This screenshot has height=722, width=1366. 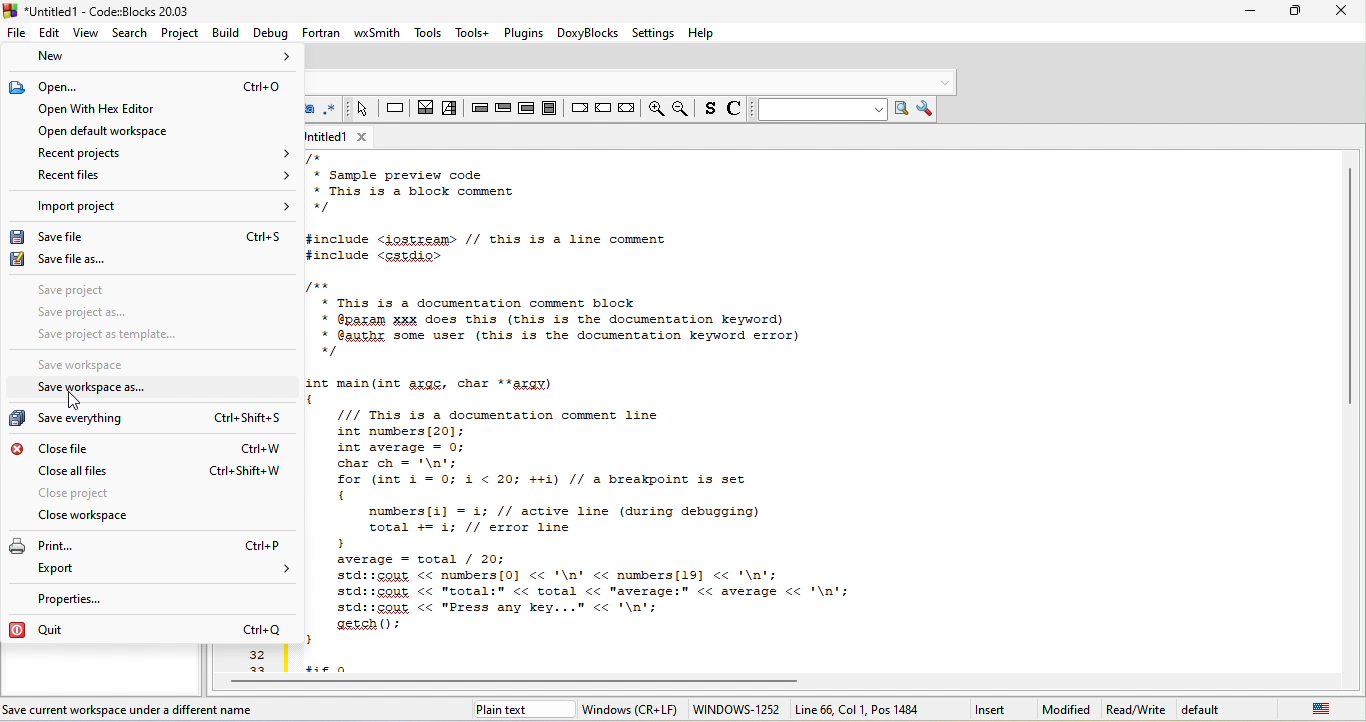 What do you see at coordinates (116, 334) in the screenshot?
I see `save project as template` at bounding box center [116, 334].